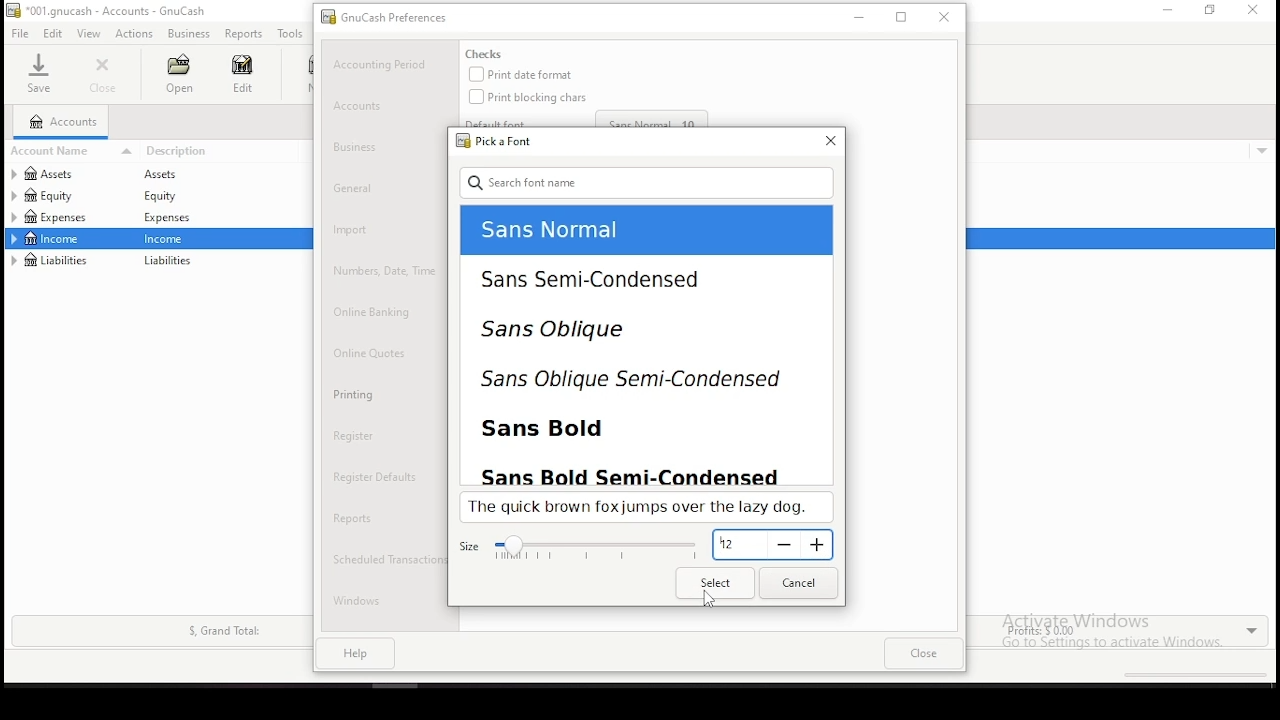 This screenshot has width=1280, height=720. What do you see at coordinates (242, 73) in the screenshot?
I see `edit` at bounding box center [242, 73].